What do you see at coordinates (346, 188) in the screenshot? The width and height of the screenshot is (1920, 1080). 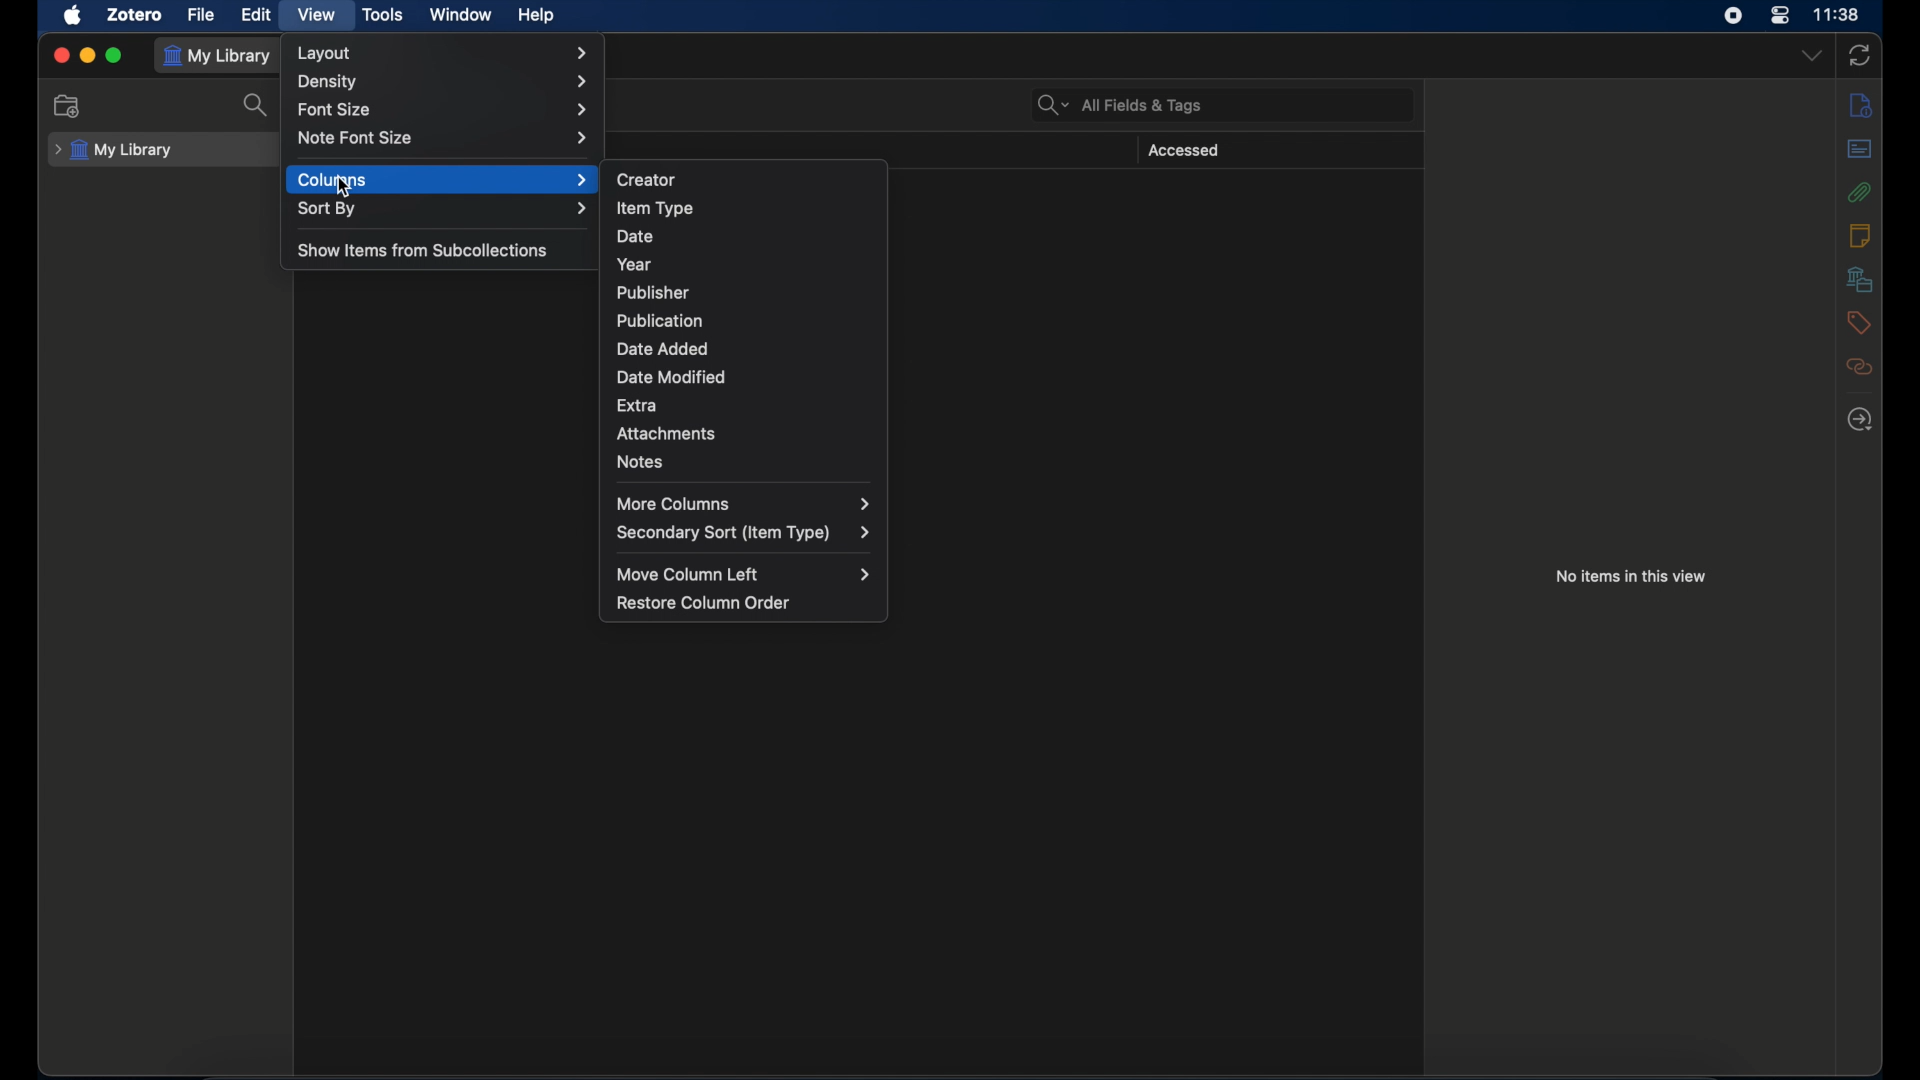 I see `cursor` at bounding box center [346, 188].